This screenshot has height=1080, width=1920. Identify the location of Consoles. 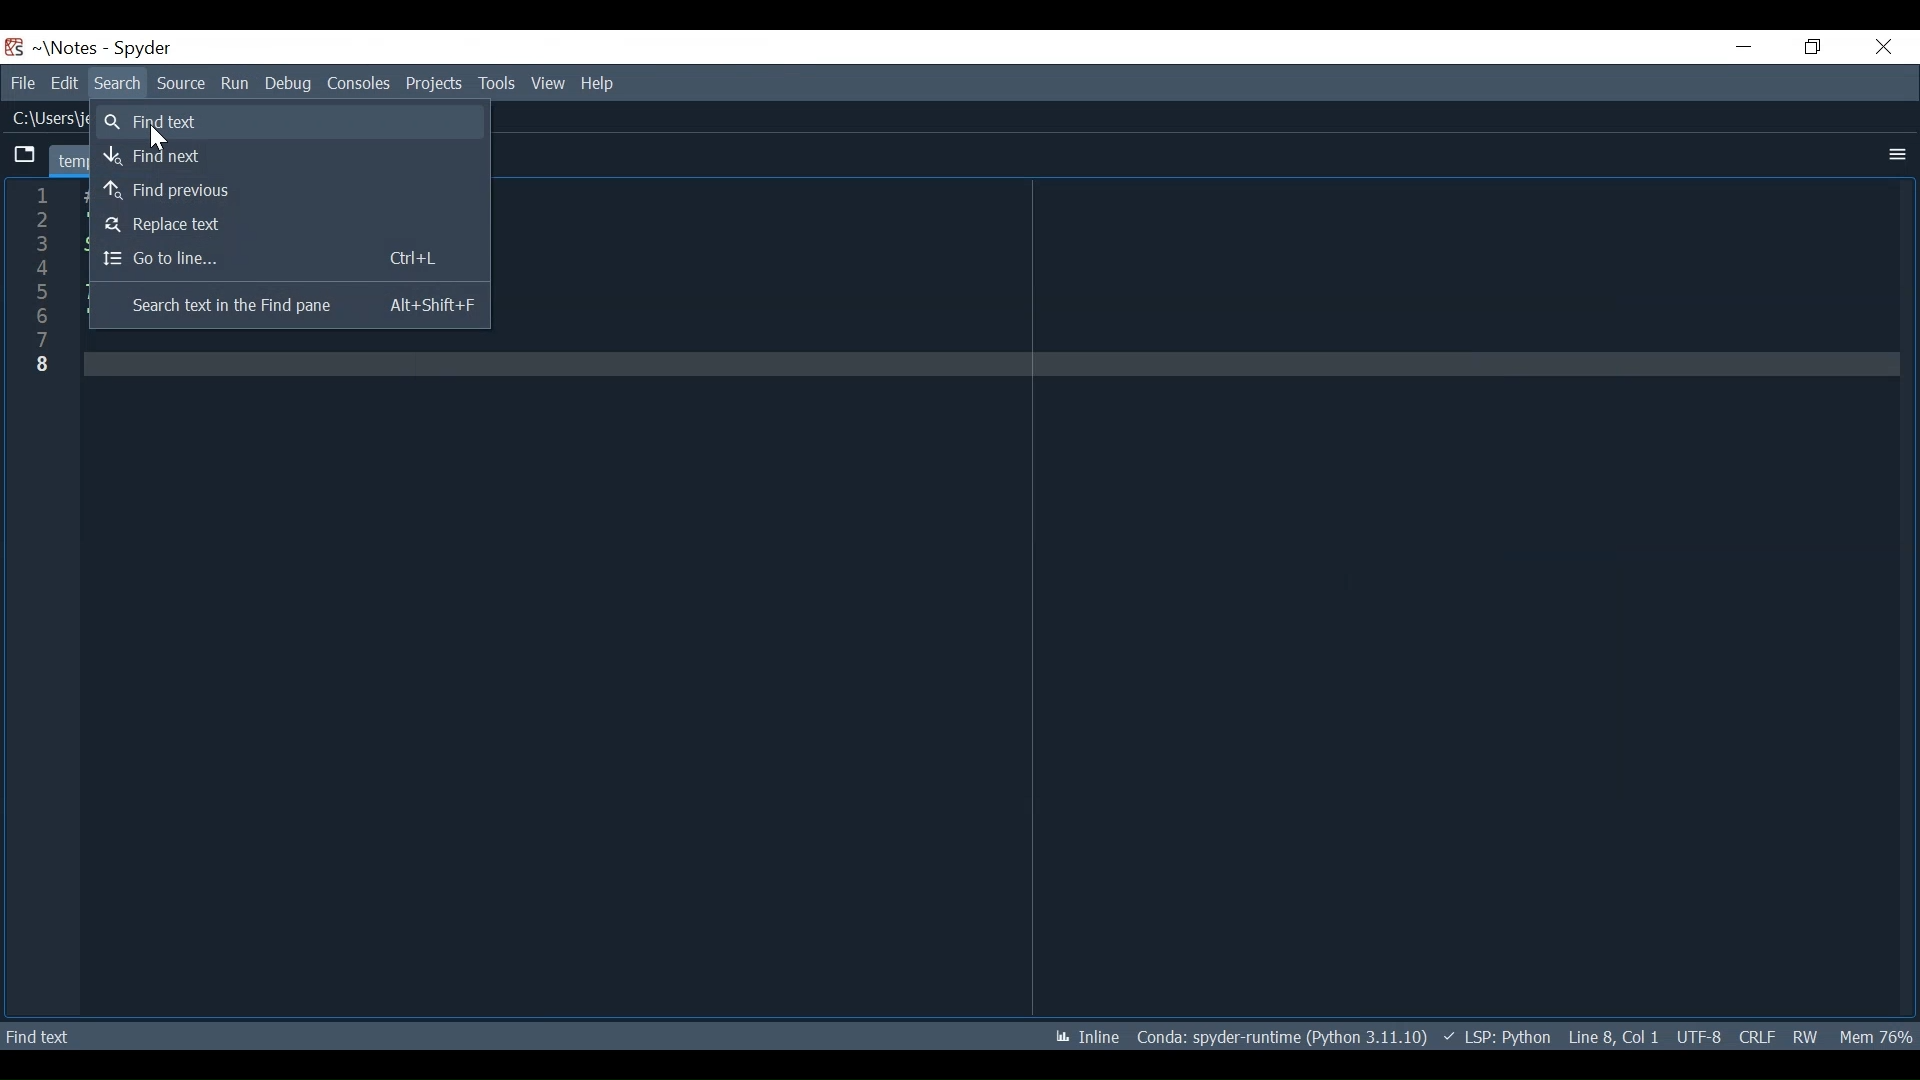
(358, 84).